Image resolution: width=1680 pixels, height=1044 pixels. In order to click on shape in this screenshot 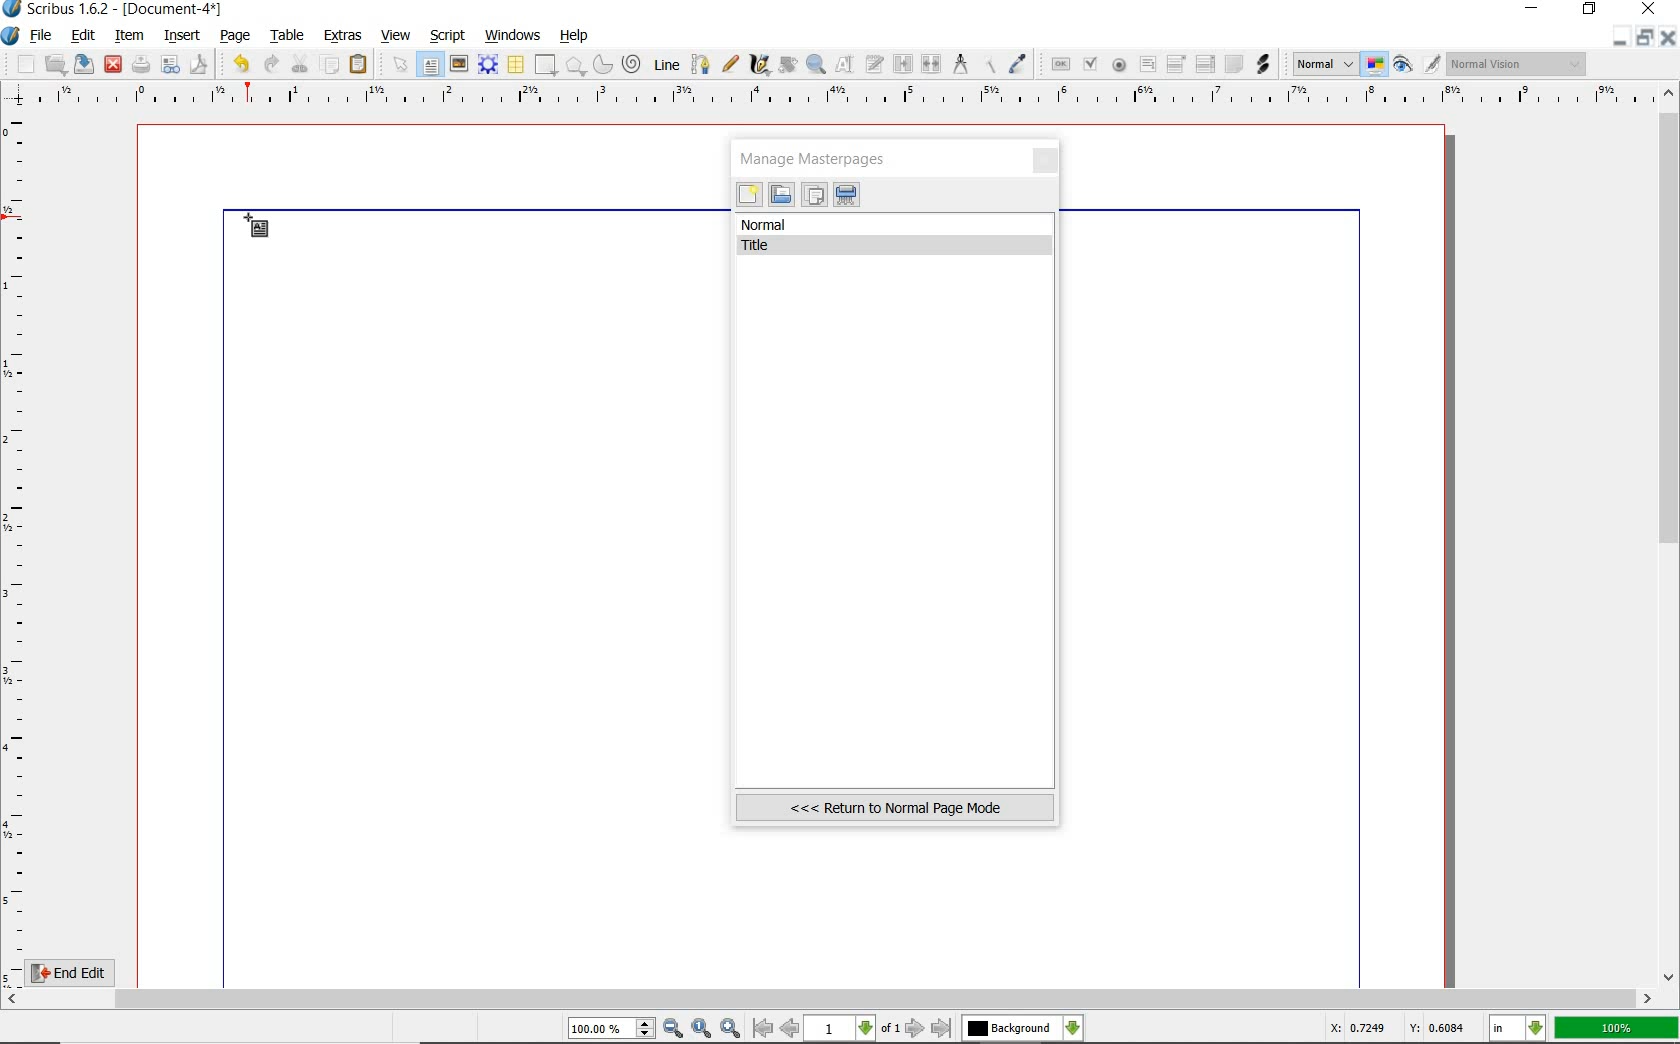, I will do `click(546, 66)`.